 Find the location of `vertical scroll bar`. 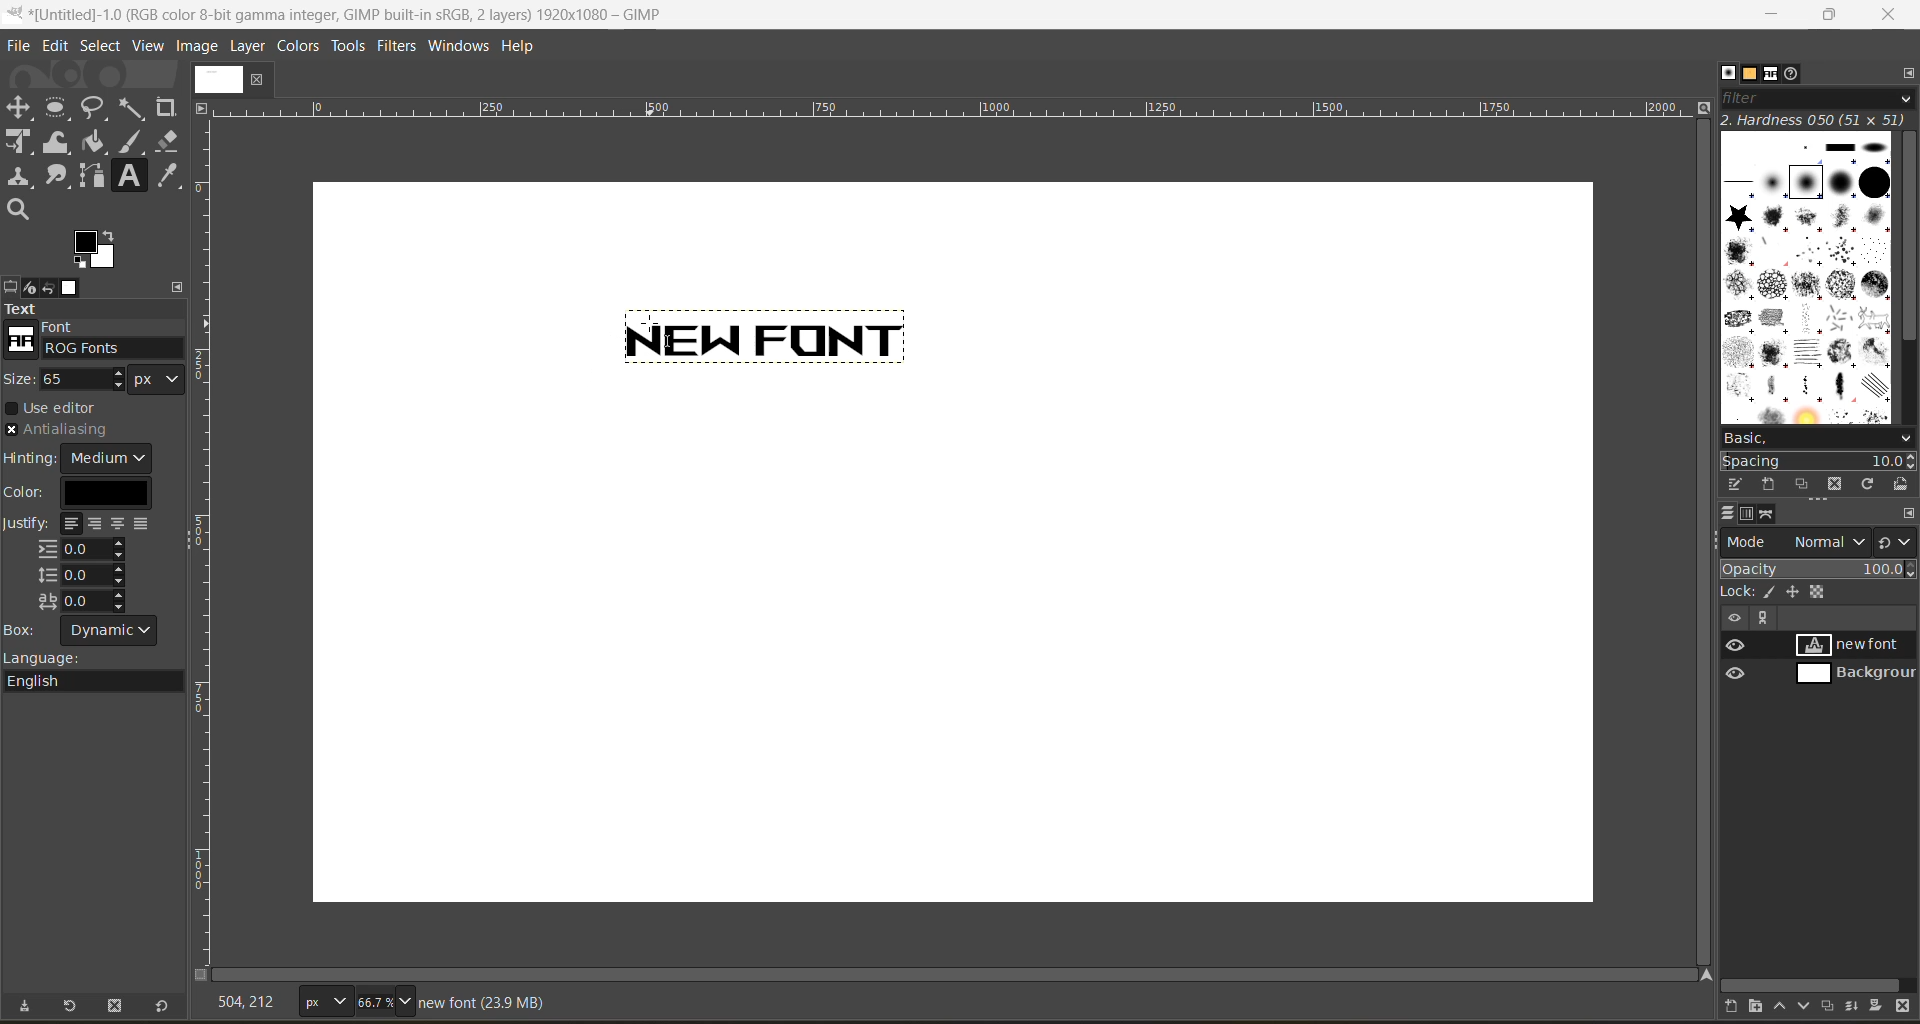

vertical scroll bar is located at coordinates (1908, 240).